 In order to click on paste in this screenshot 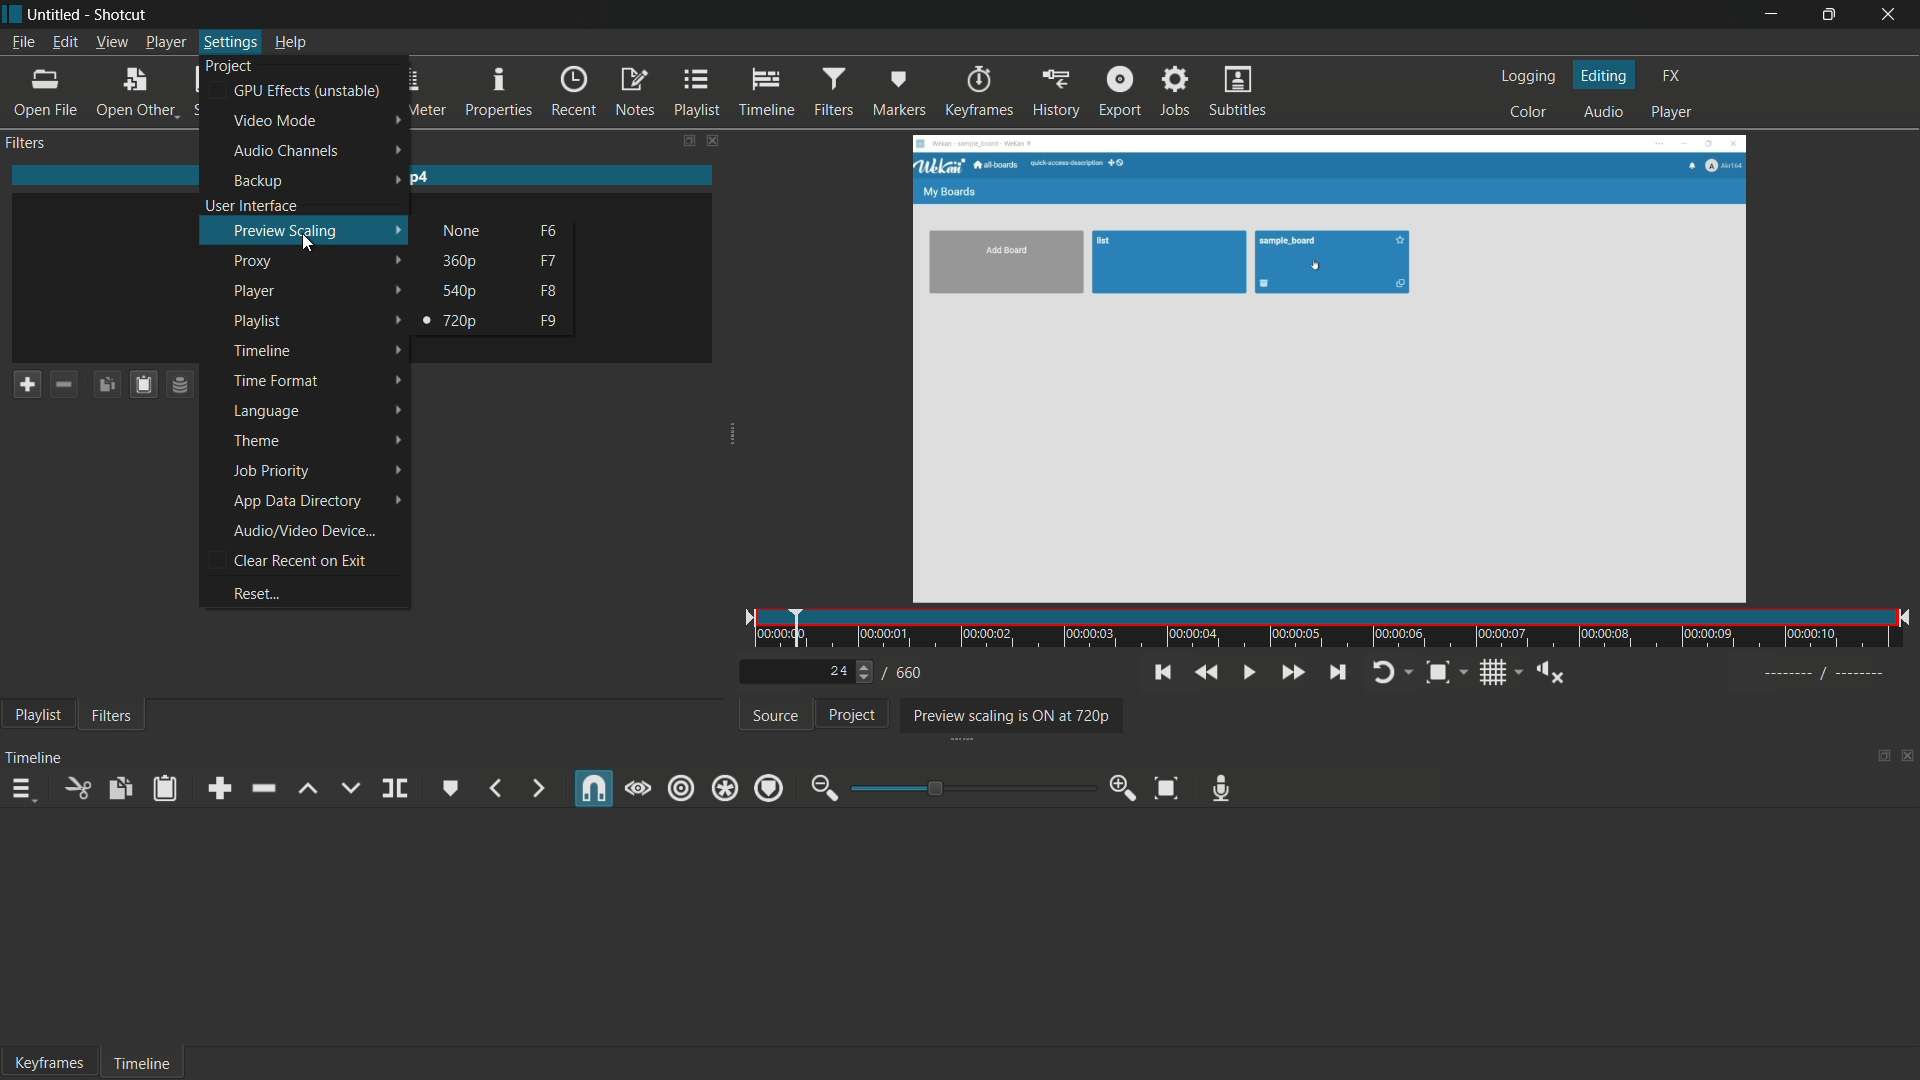, I will do `click(166, 788)`.